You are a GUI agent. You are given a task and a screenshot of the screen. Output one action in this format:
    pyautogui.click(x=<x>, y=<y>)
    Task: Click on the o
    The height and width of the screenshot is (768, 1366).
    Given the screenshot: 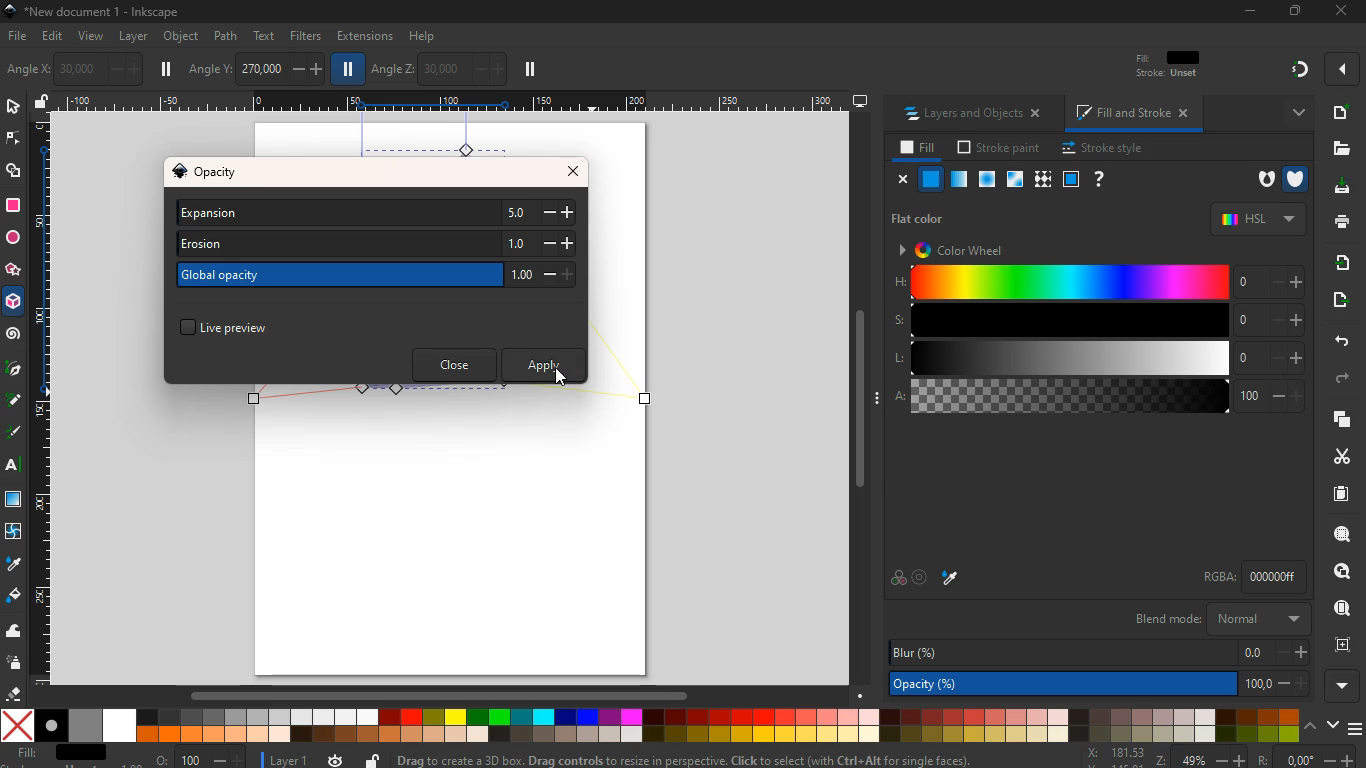 What is the action you would take?
    pyautogui.click(x=196, y=758)
    